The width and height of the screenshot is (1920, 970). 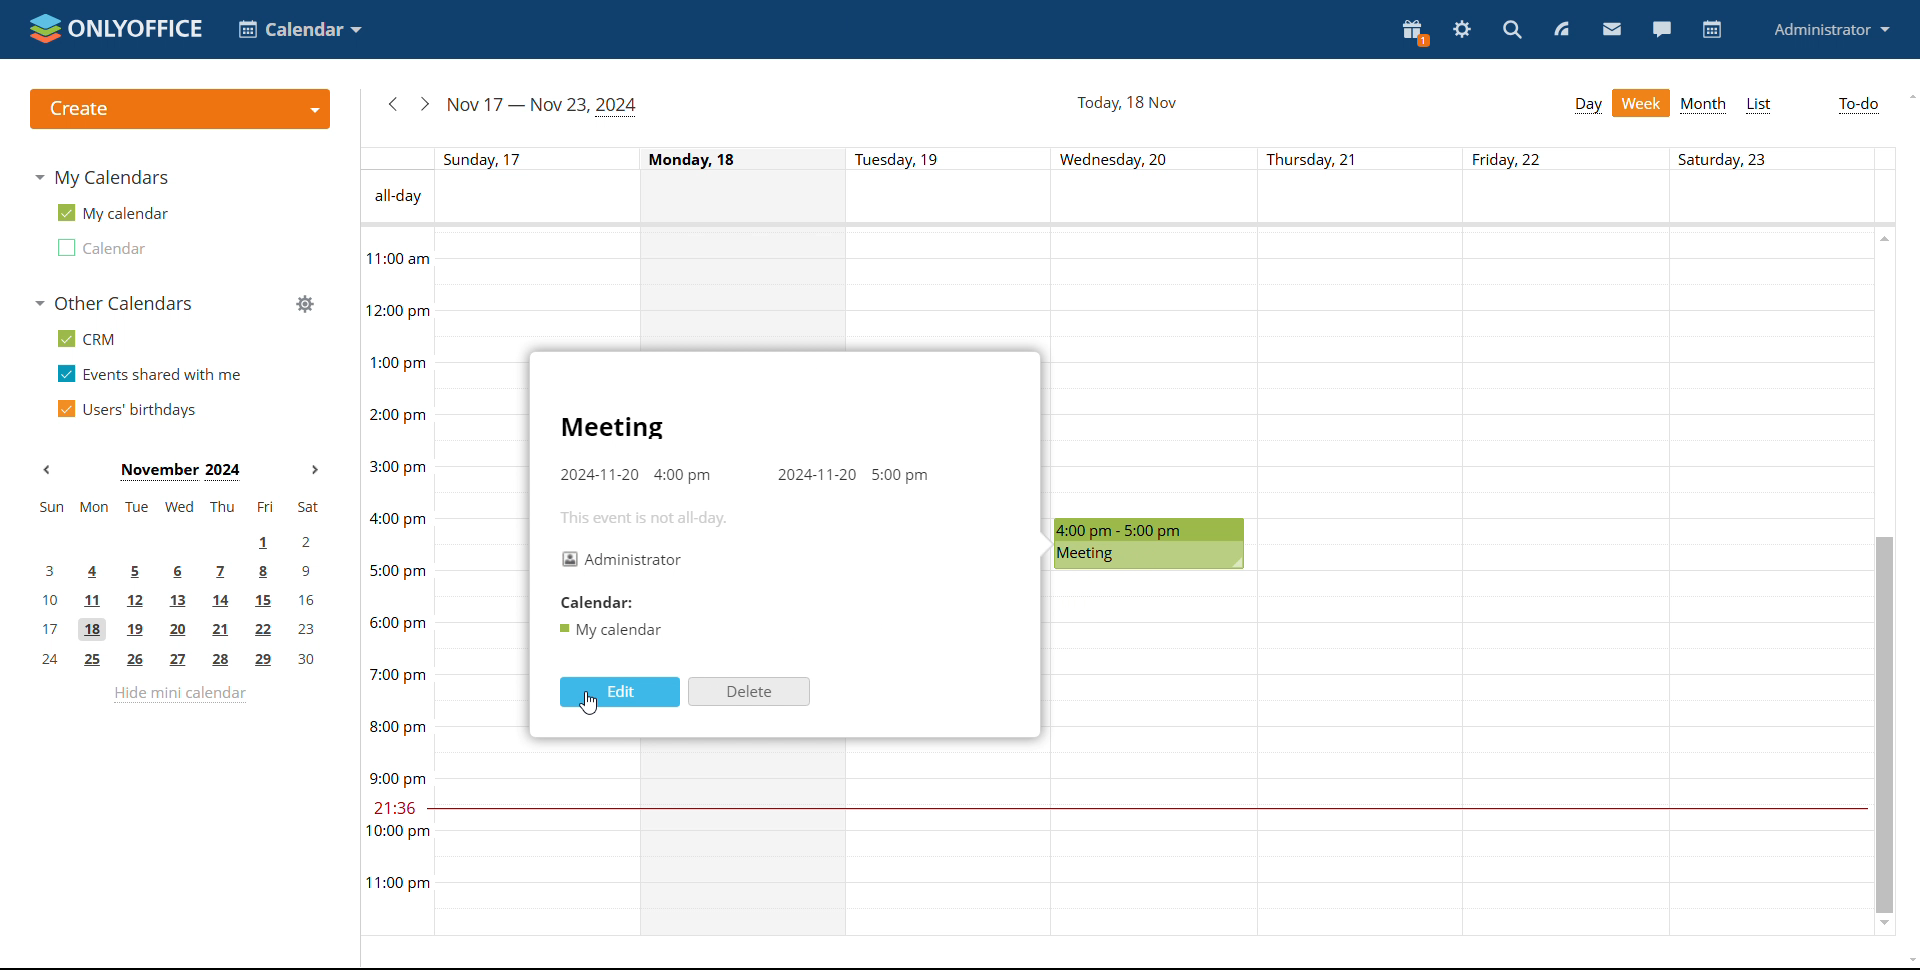 What do you see at coordinates (1660, 30) in the screenshot?
I see `chat` at bounding box center [1660, 30].